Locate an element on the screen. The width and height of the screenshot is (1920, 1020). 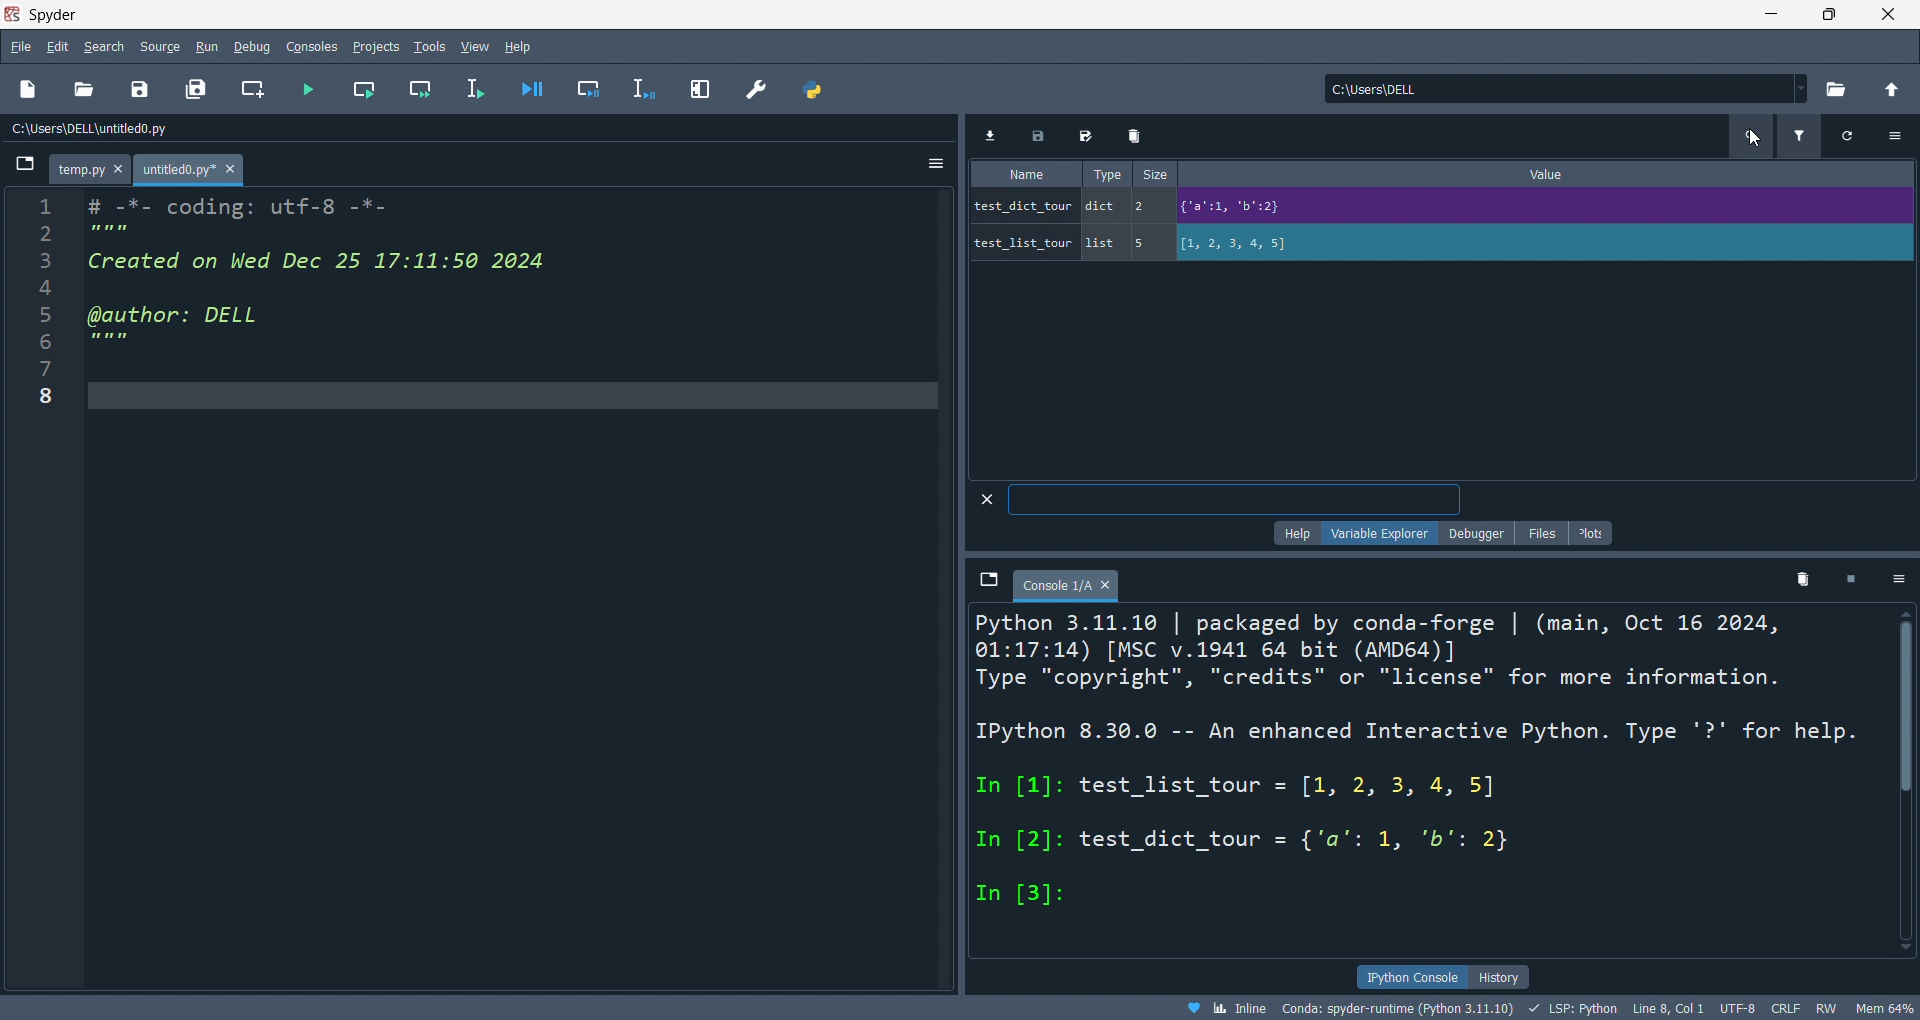
save as is located at coordinates (1089, 133).